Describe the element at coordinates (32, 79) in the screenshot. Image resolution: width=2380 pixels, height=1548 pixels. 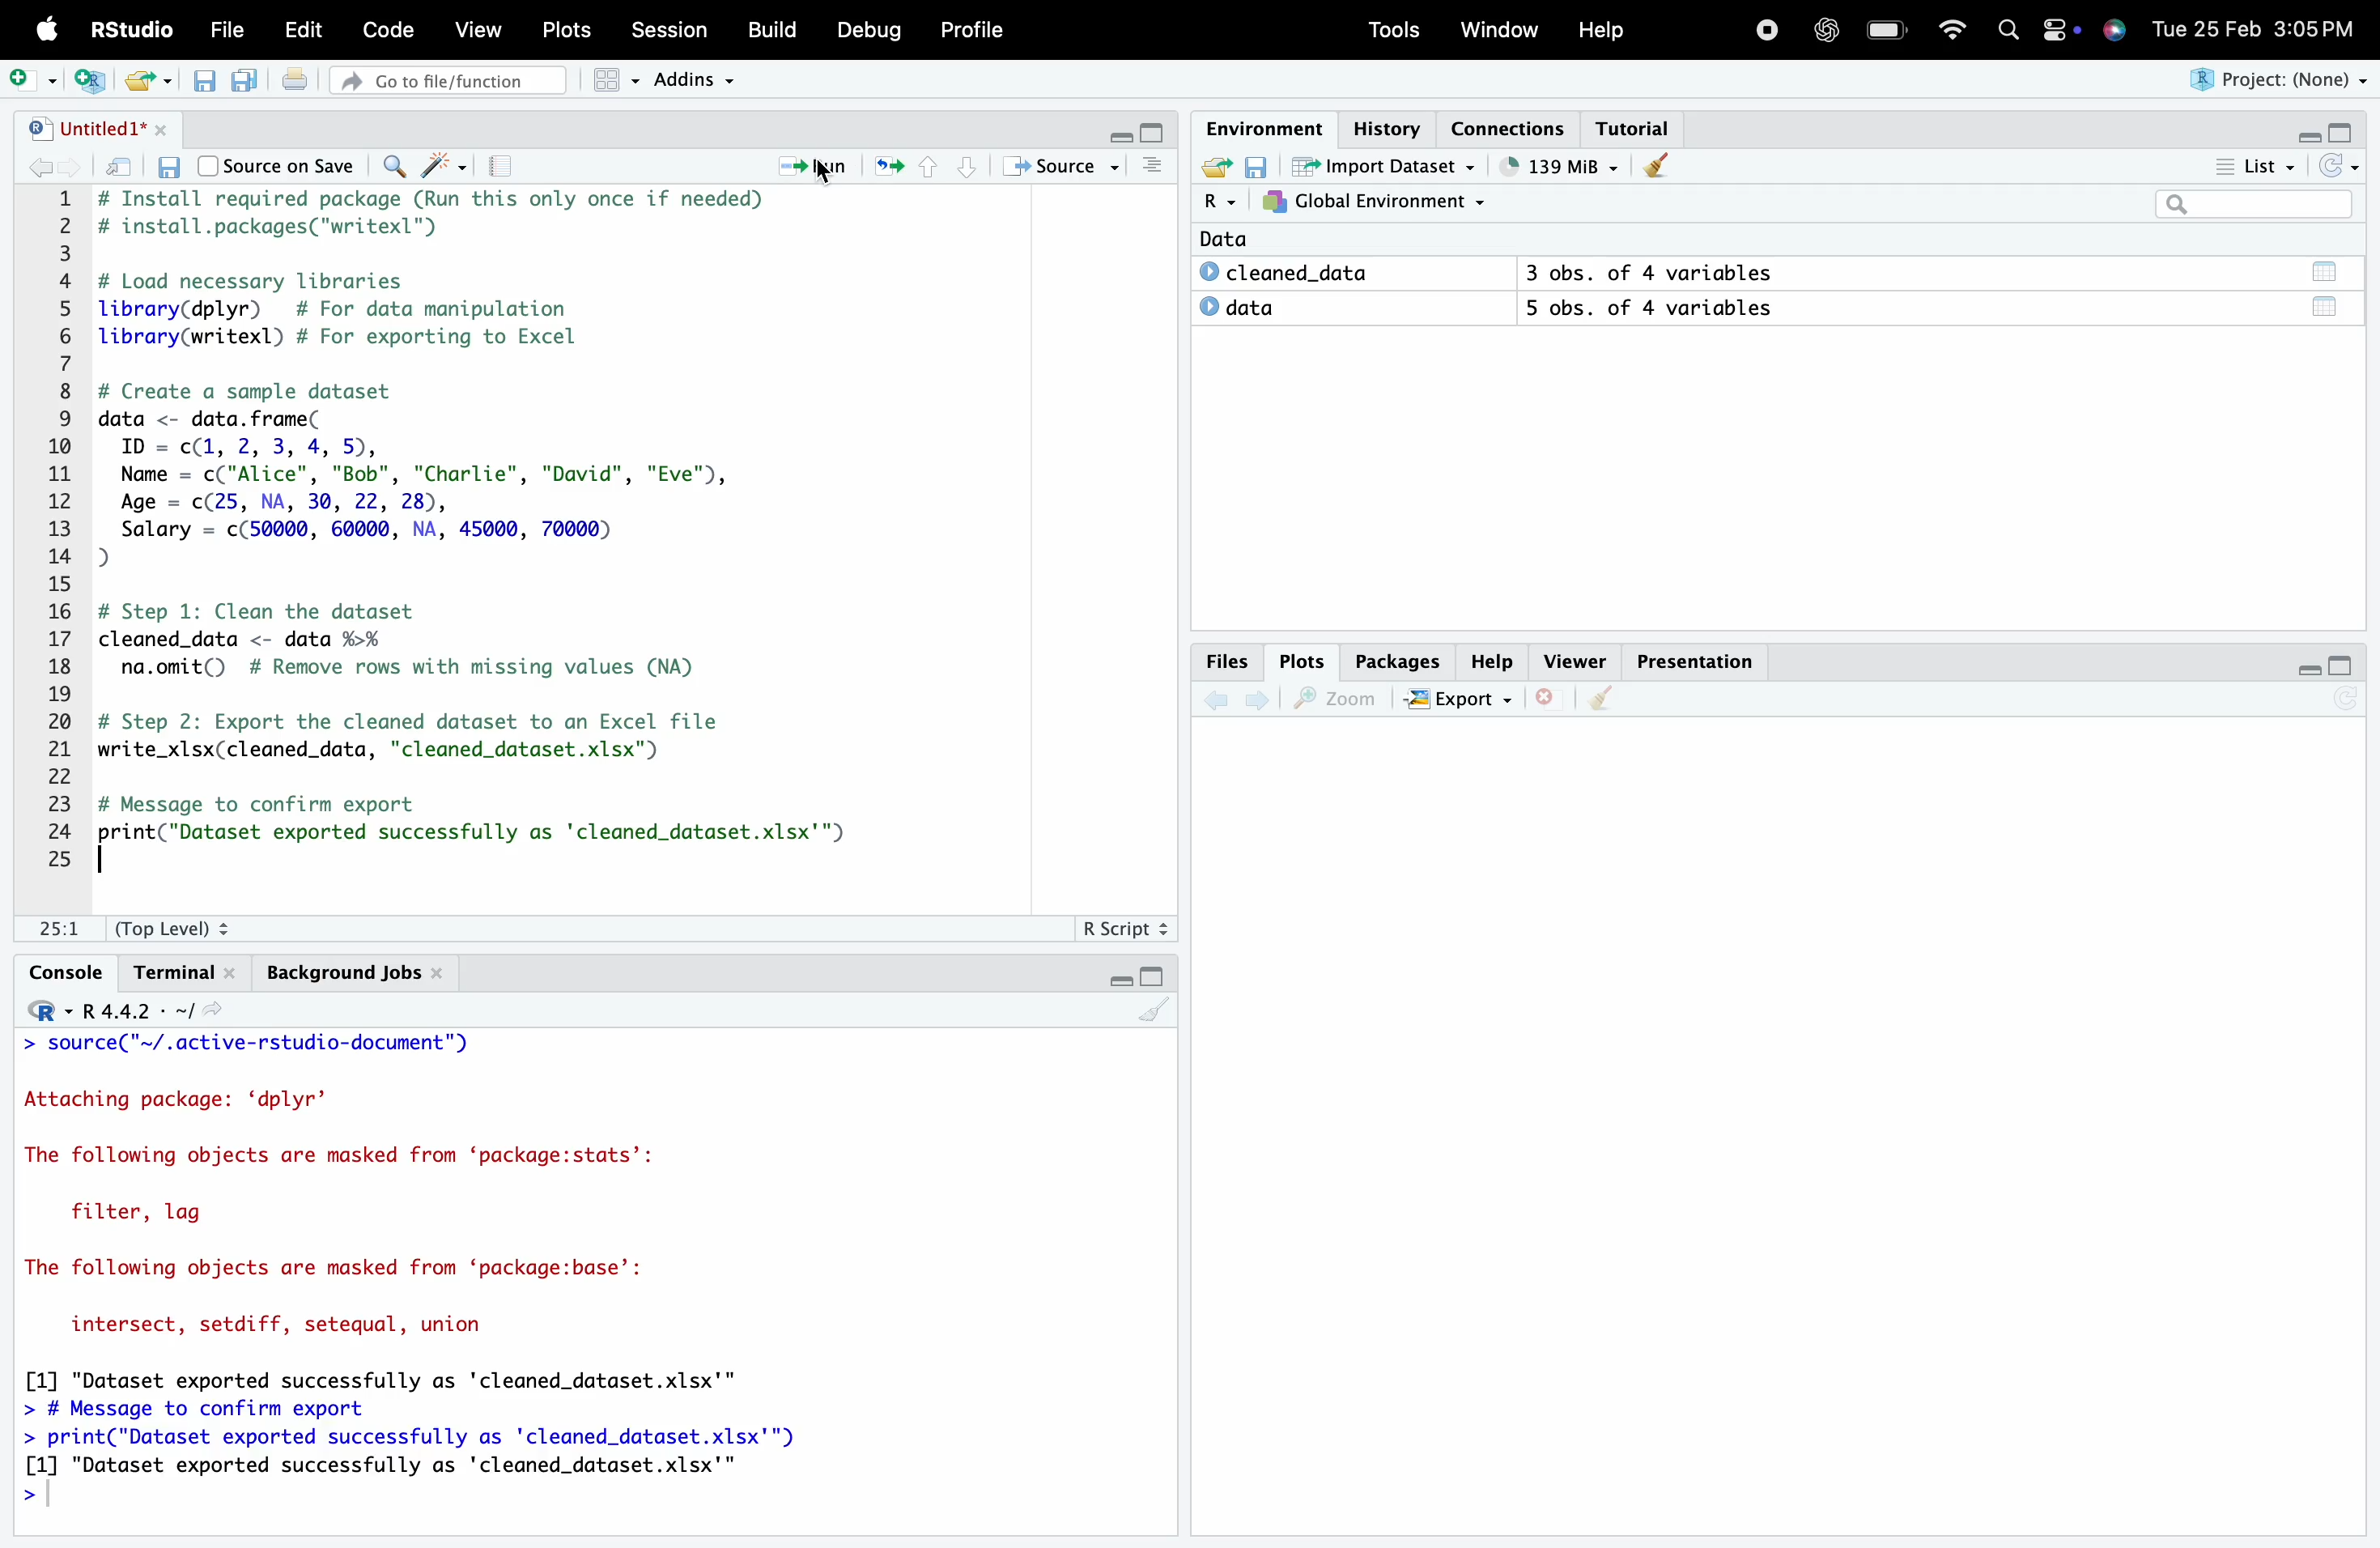
I see `New File` at that location.